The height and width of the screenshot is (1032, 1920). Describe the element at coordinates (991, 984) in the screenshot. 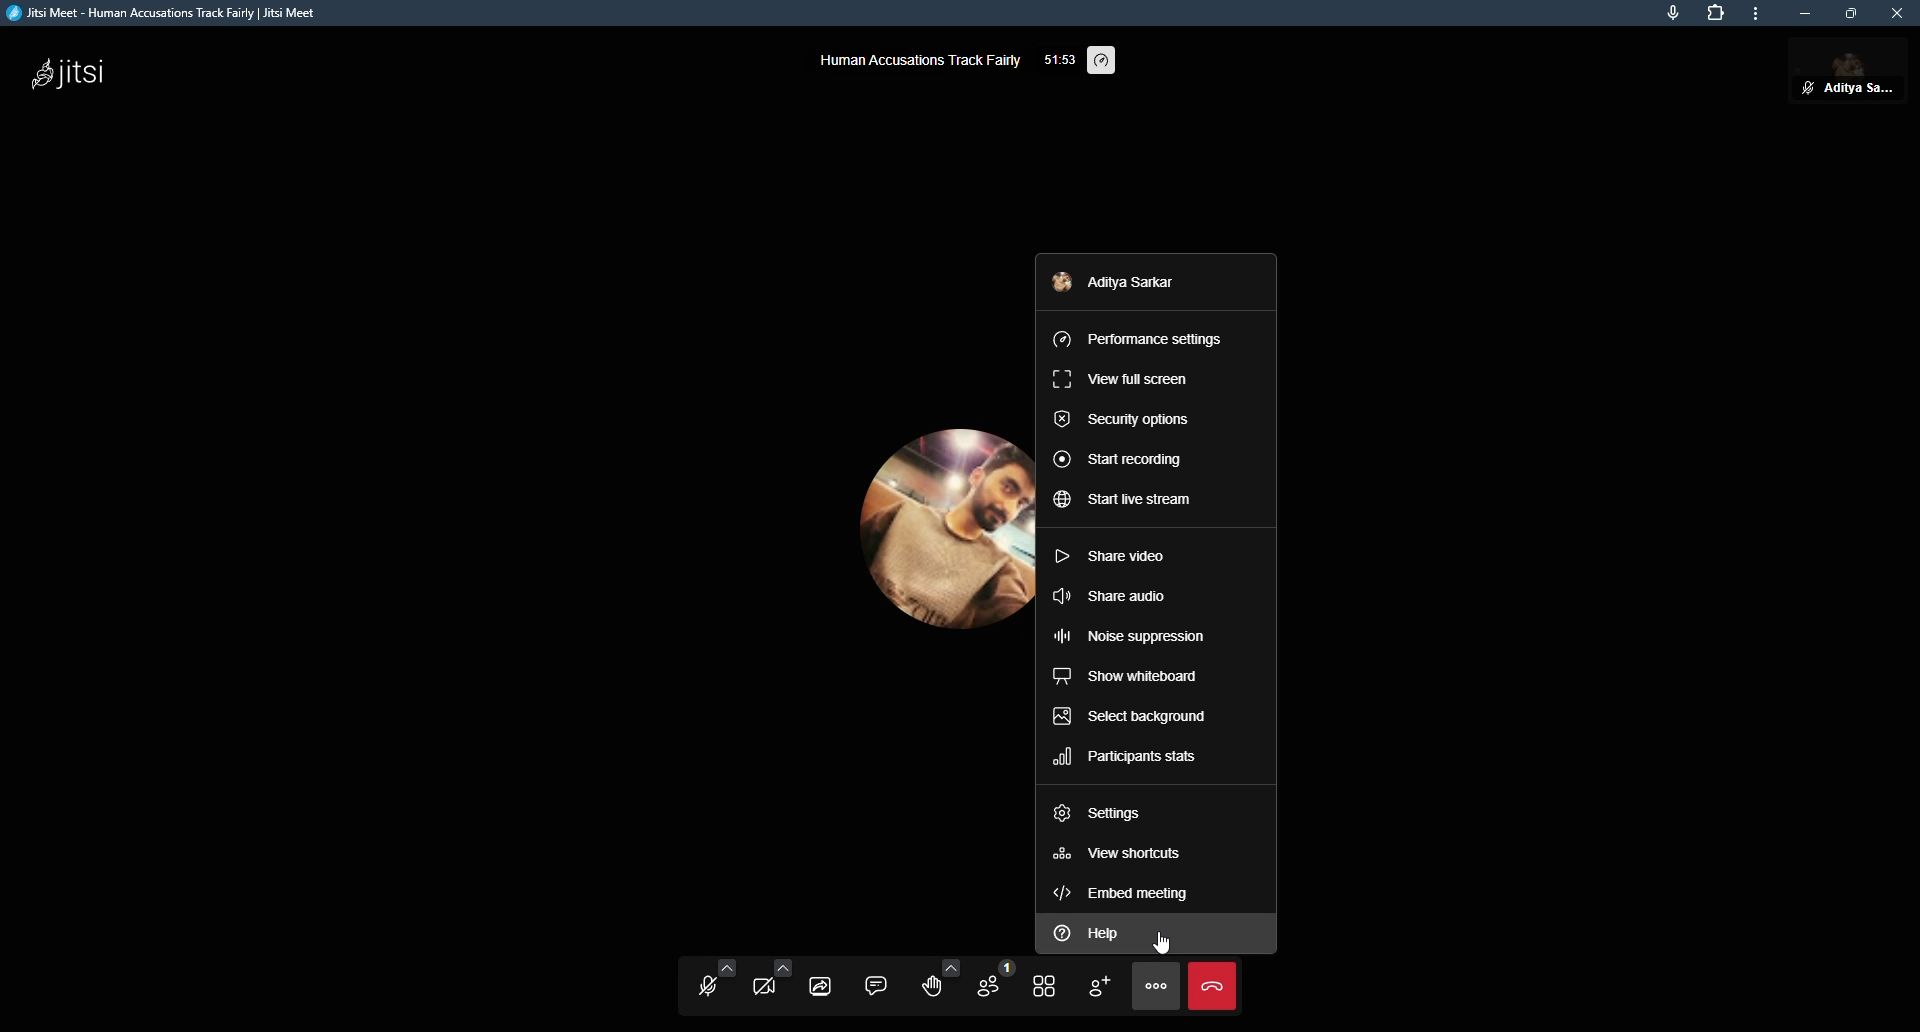

I see `participants` at that location.